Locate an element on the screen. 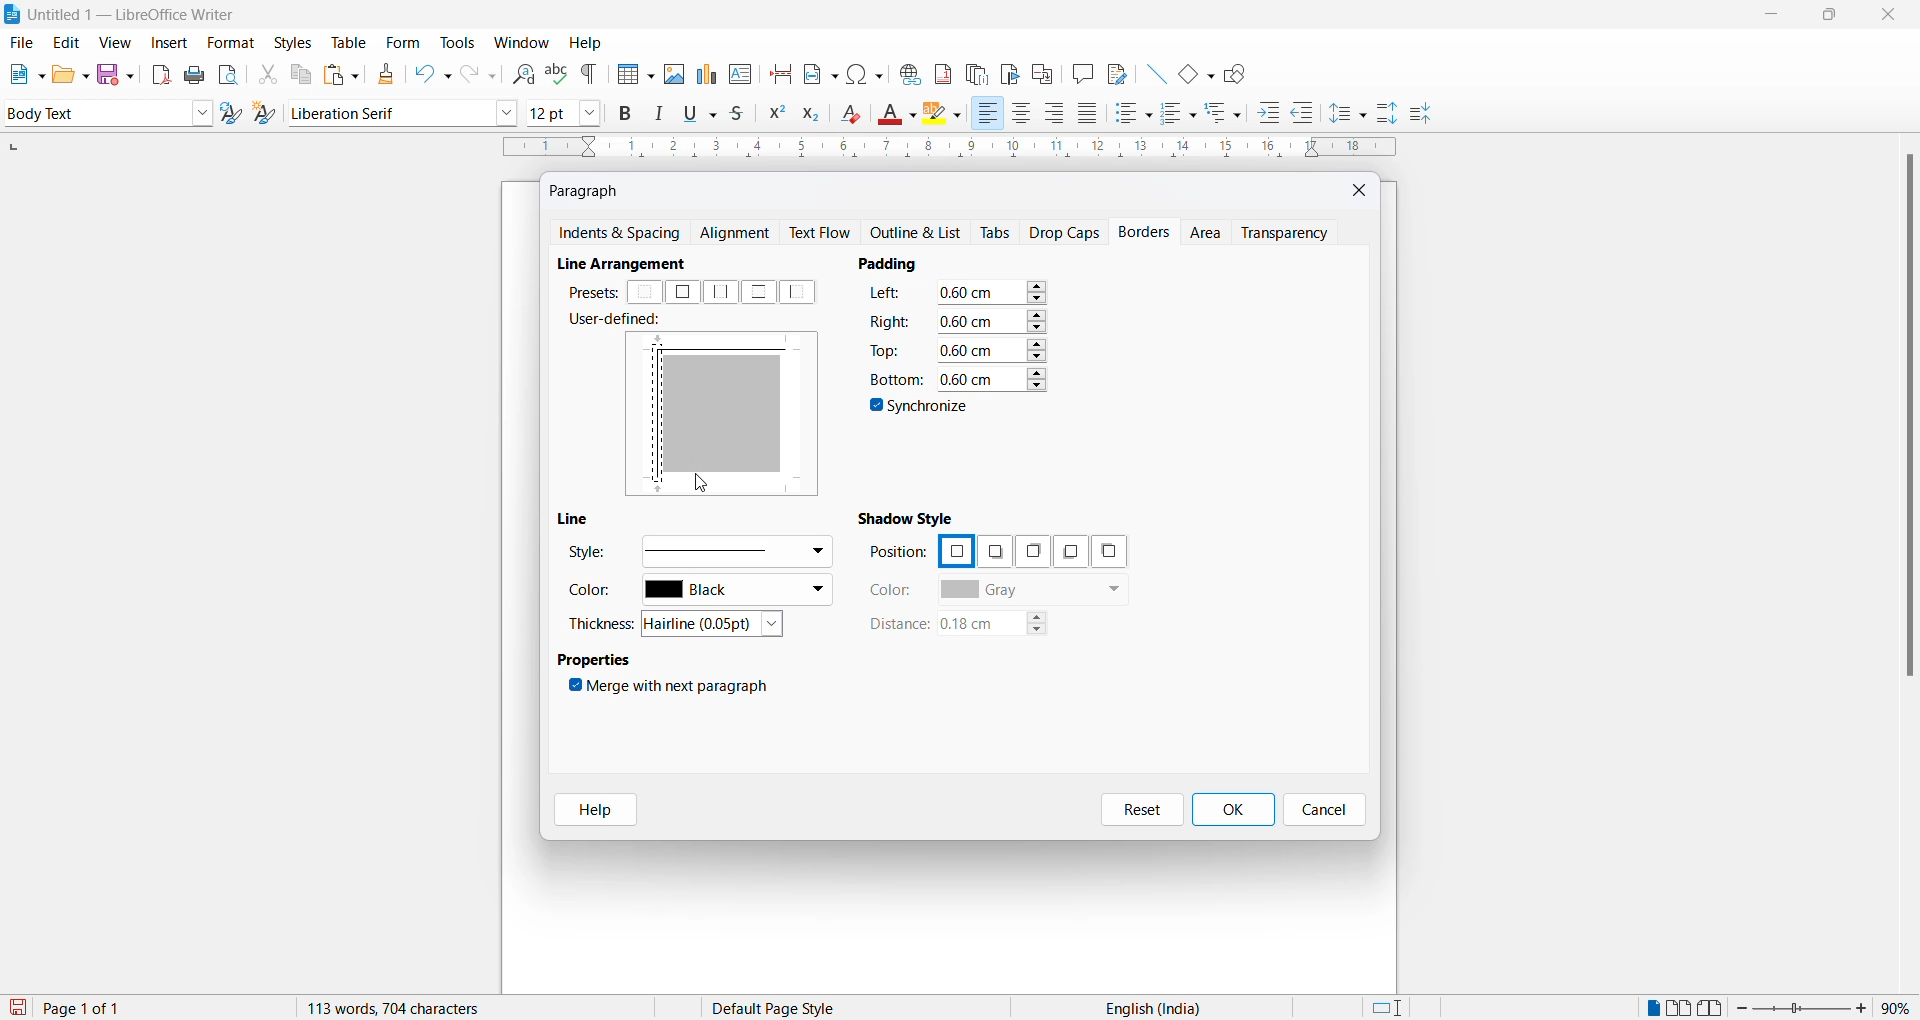 The width and height of the screenshot is (1920, 1020). styles is located at coordinates (292, 41).